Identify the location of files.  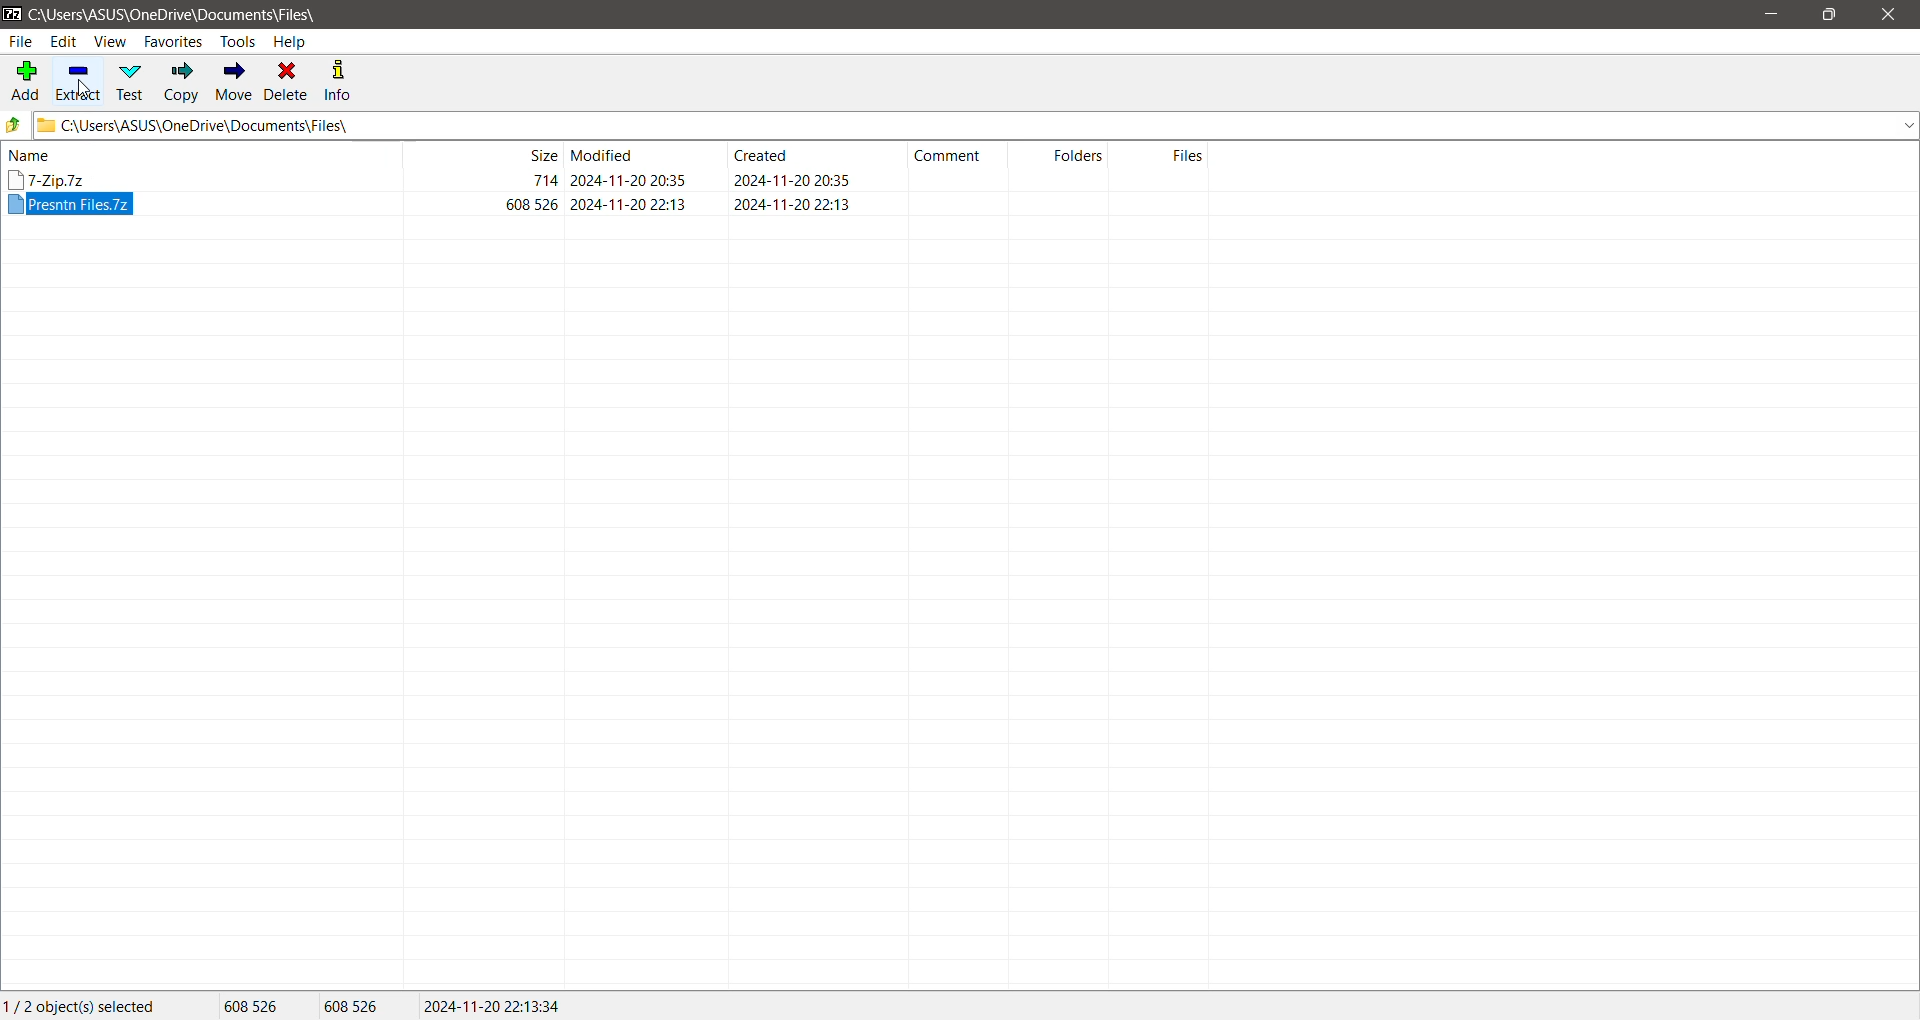
(1188, 155).